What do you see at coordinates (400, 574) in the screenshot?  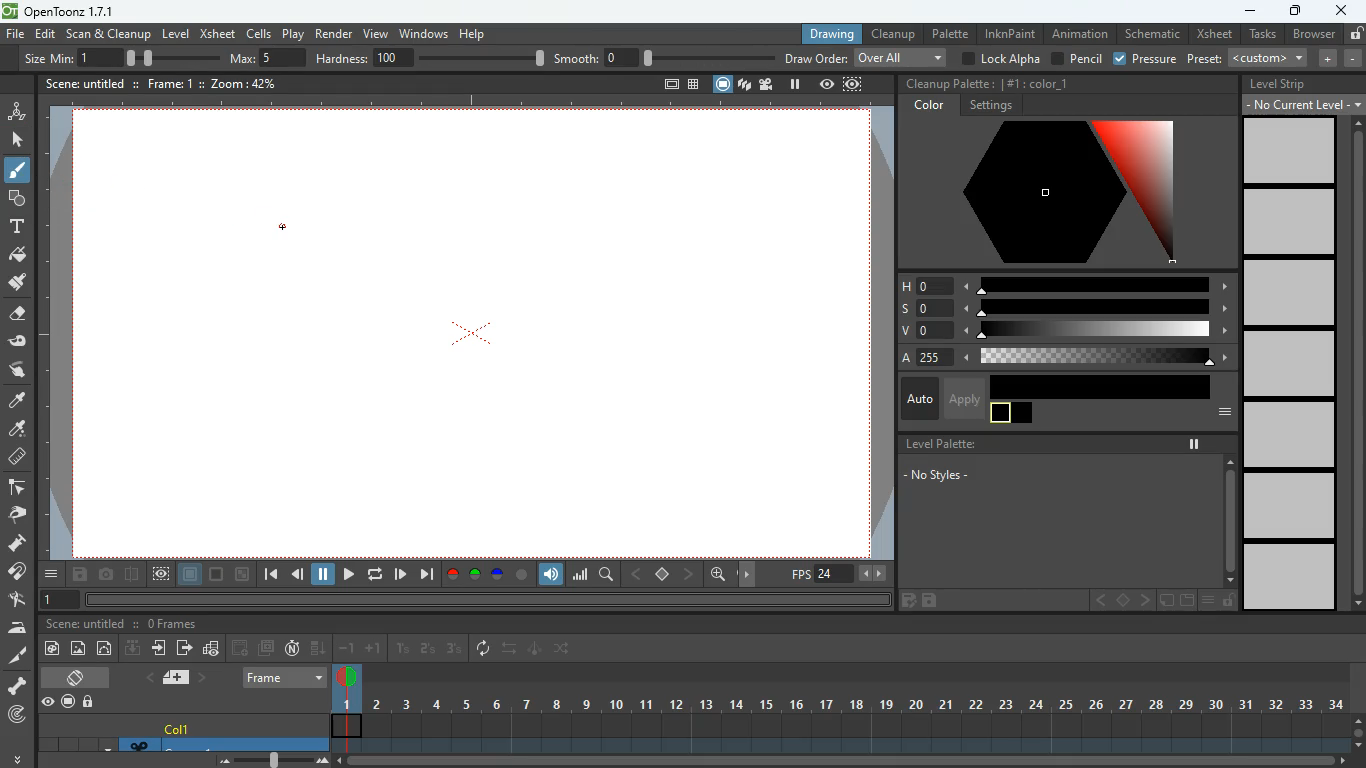 I see `forward` at bounding box center [400, 574].